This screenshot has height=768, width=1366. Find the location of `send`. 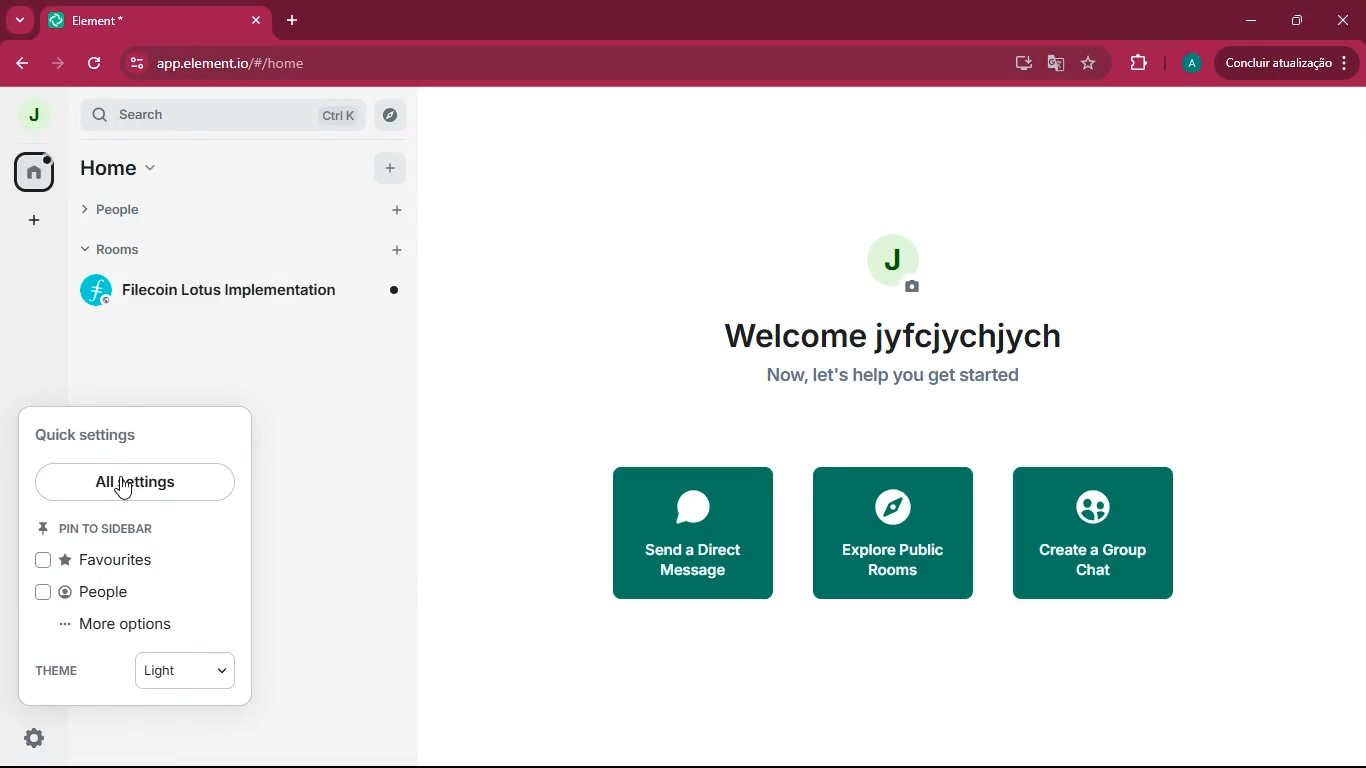

send is located at coordinates (691, 532).